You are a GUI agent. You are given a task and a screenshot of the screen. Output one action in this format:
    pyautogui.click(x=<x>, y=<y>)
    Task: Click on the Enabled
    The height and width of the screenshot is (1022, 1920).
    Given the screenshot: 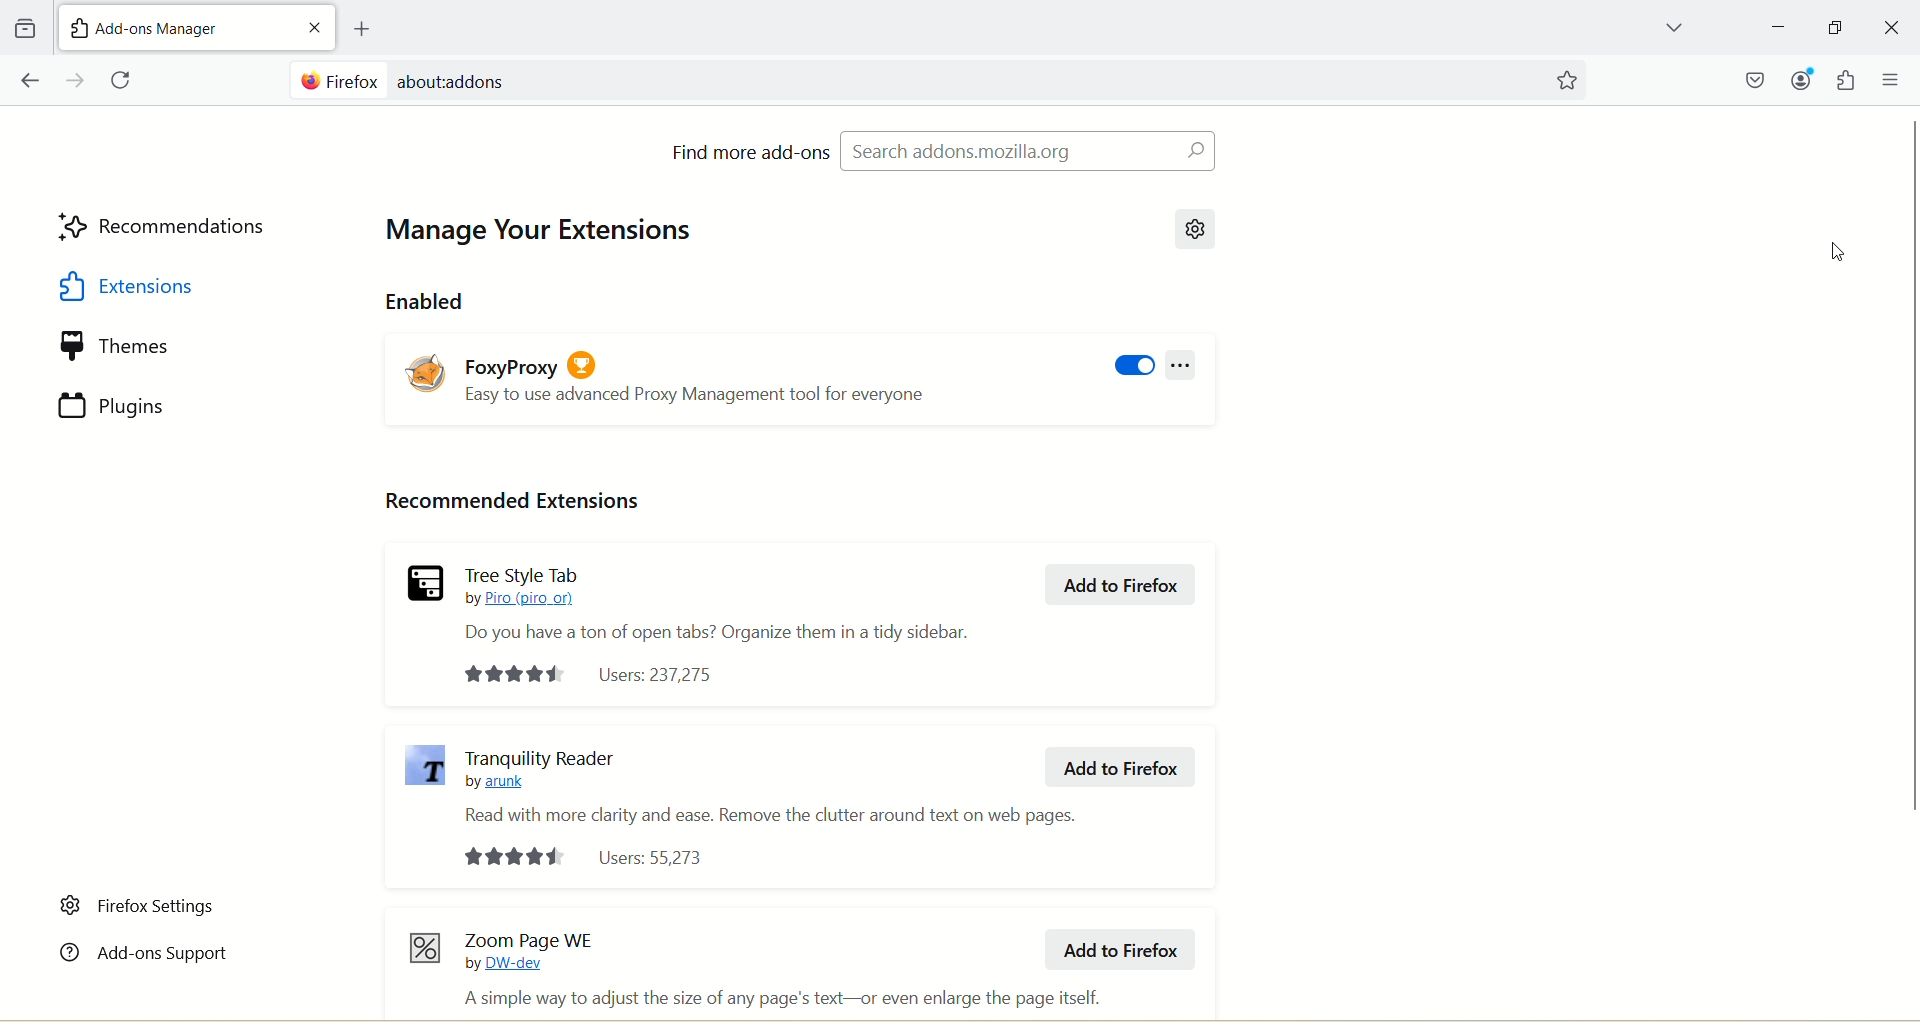 What is the action you would take?
    pyautogui.click(x=426, y=300)
    